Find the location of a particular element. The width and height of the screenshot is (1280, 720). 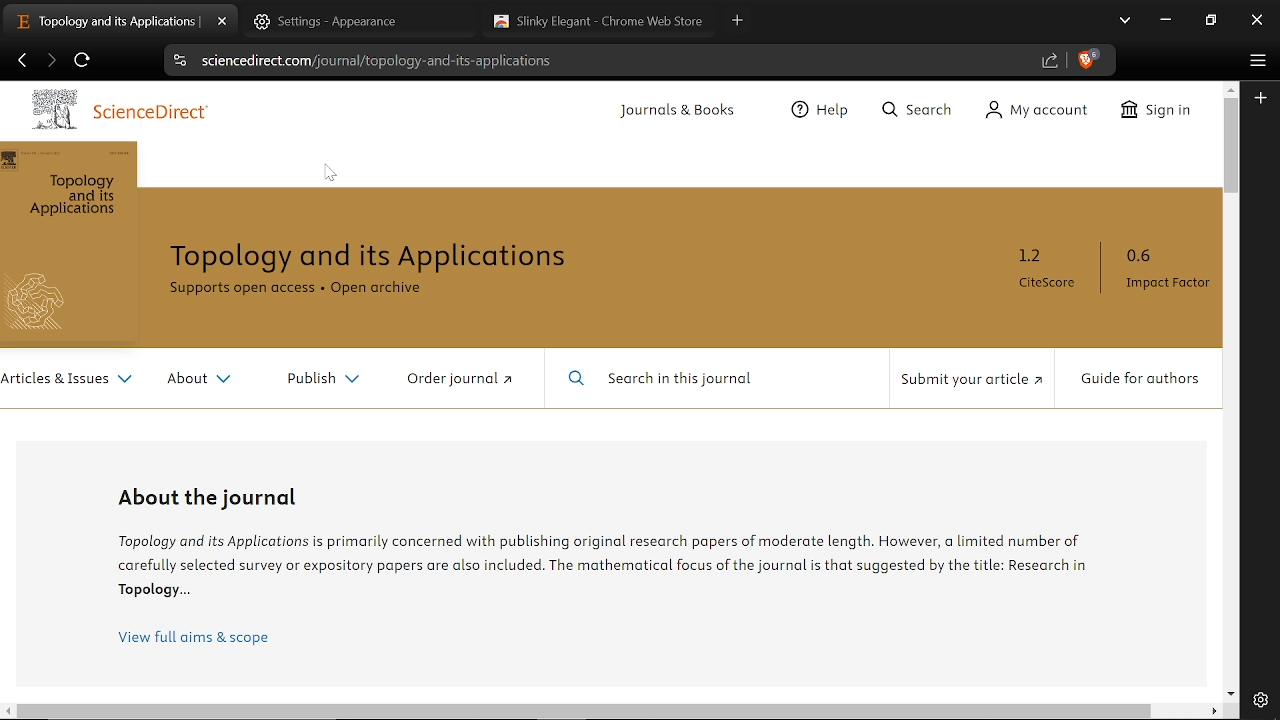

0.6 Impact Factor is located at coordinates (1167, 268).